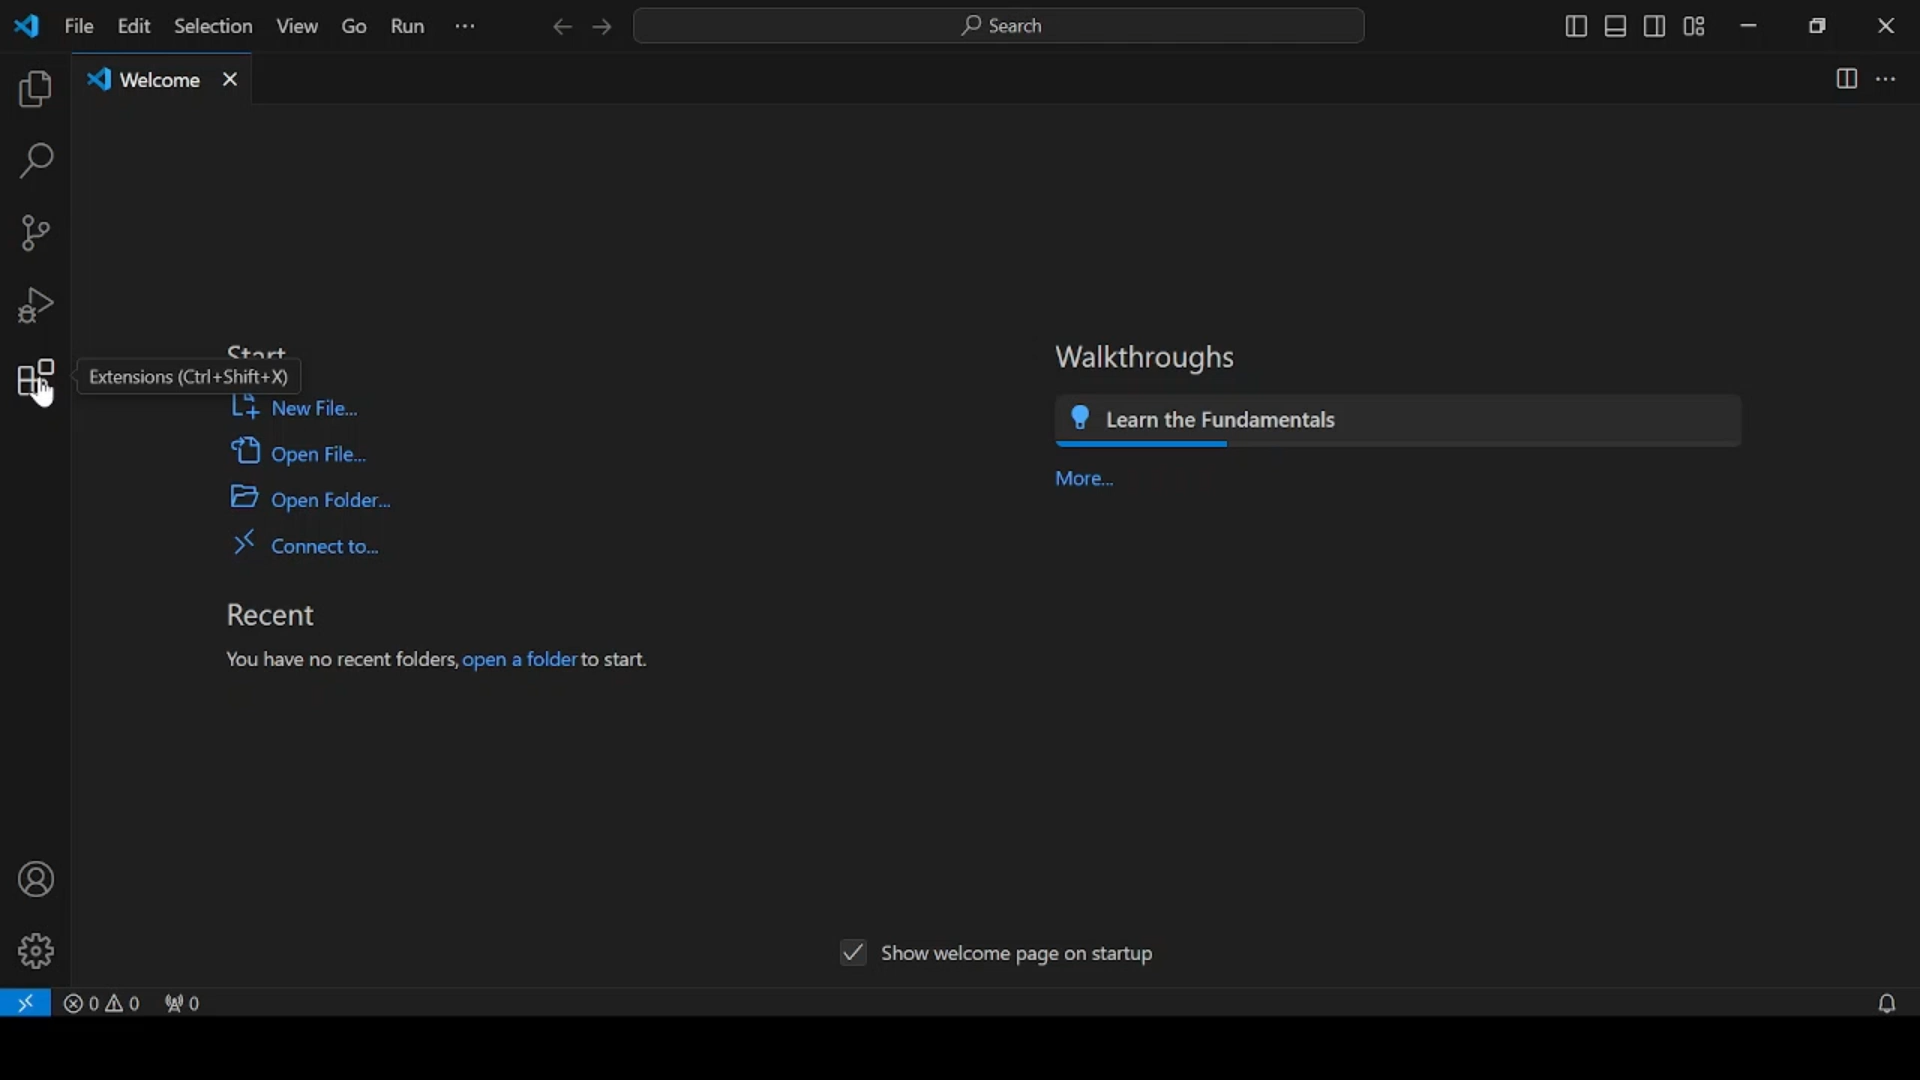 Image resolution: width=1920 pixels, height=1080 pixels. I want to click on more options, so click(464, 28).